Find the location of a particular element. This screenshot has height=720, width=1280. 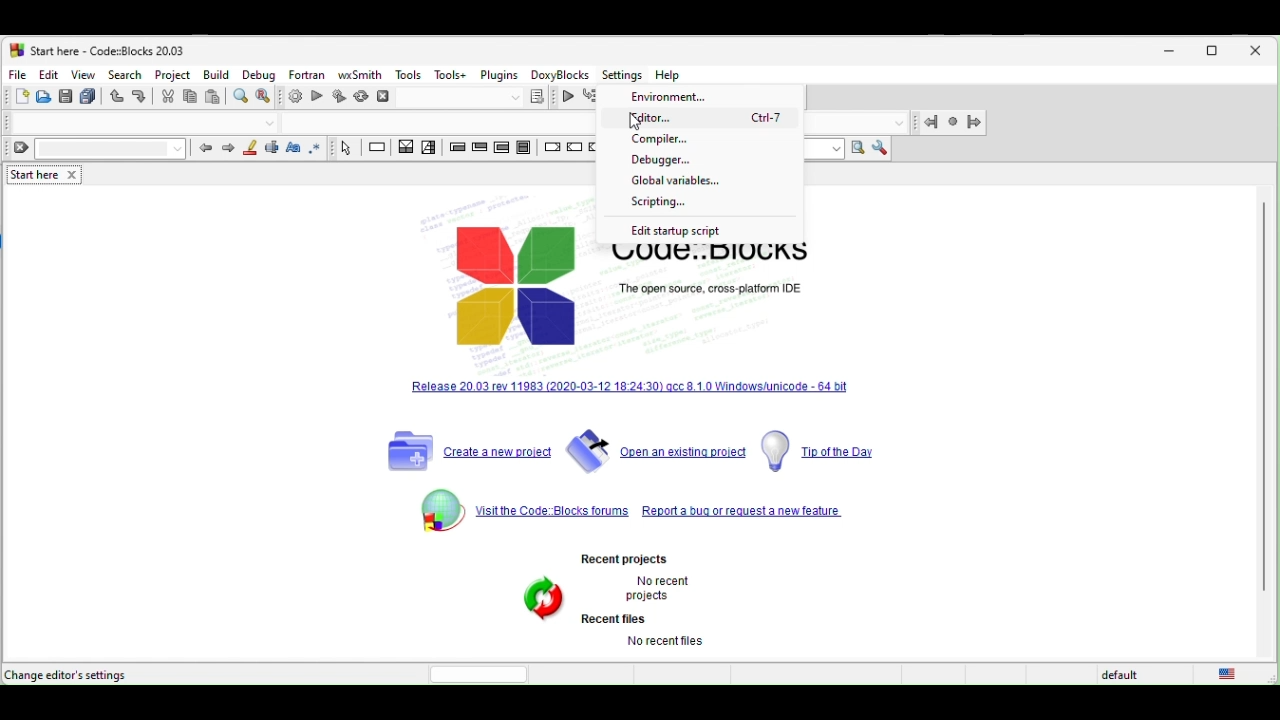

united state is located at coordinates (1232, 674).